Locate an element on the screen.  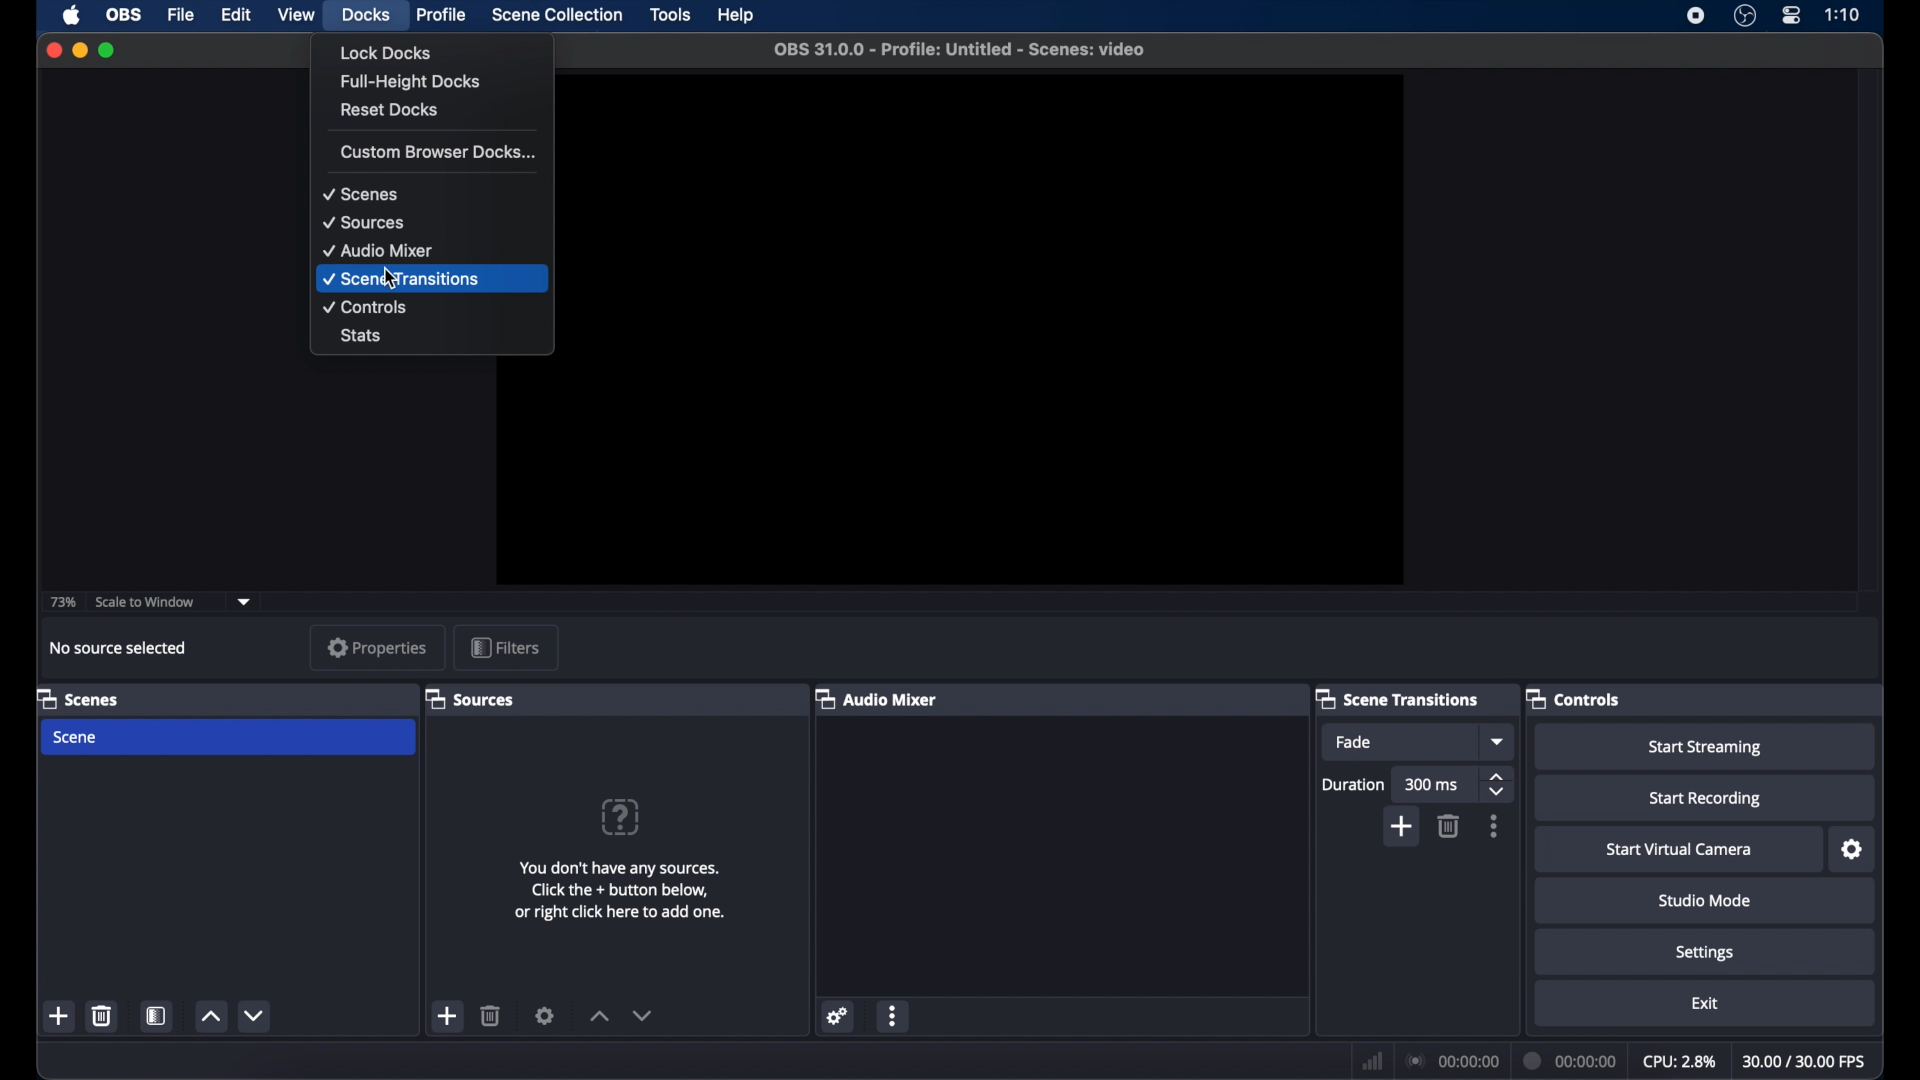
more options is located at coordinates (1495, 826).